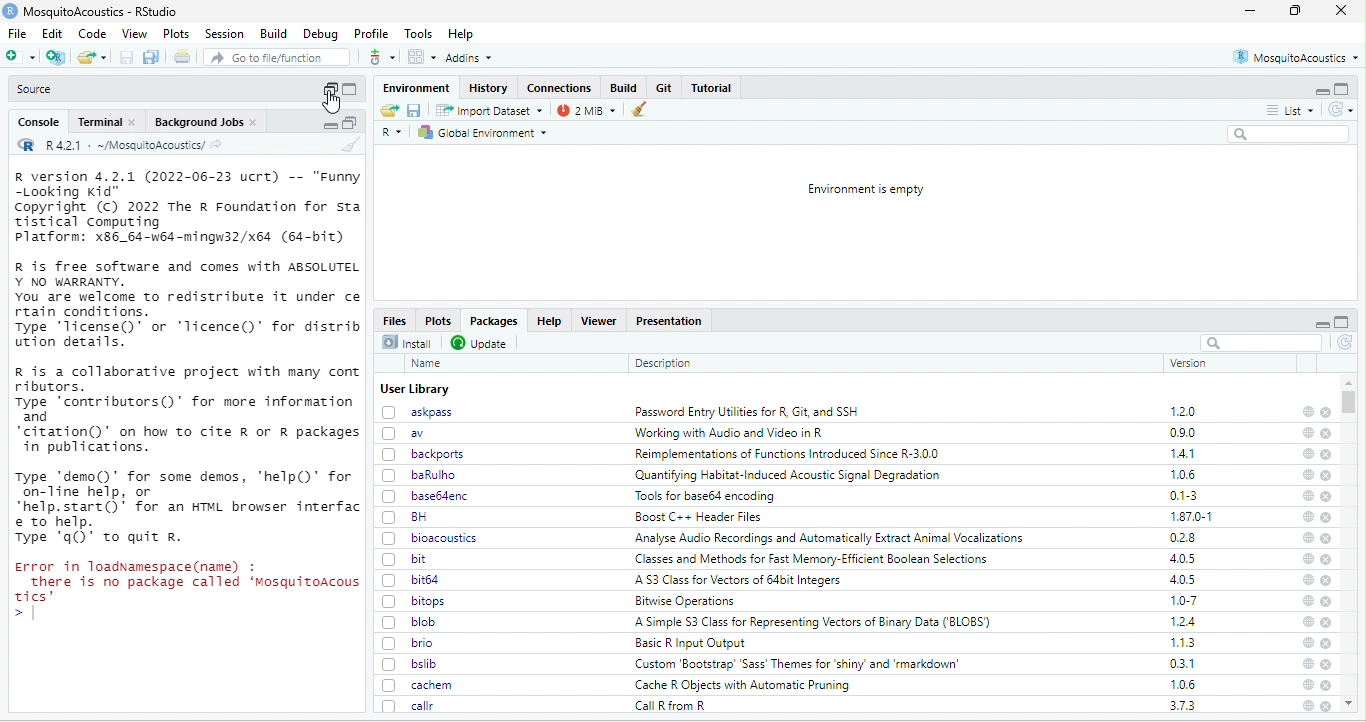 This screenshot has height=722, width=1366. Describe the element at coordinates (1262, 342) in the screenshot. I see `search bar` at that location.